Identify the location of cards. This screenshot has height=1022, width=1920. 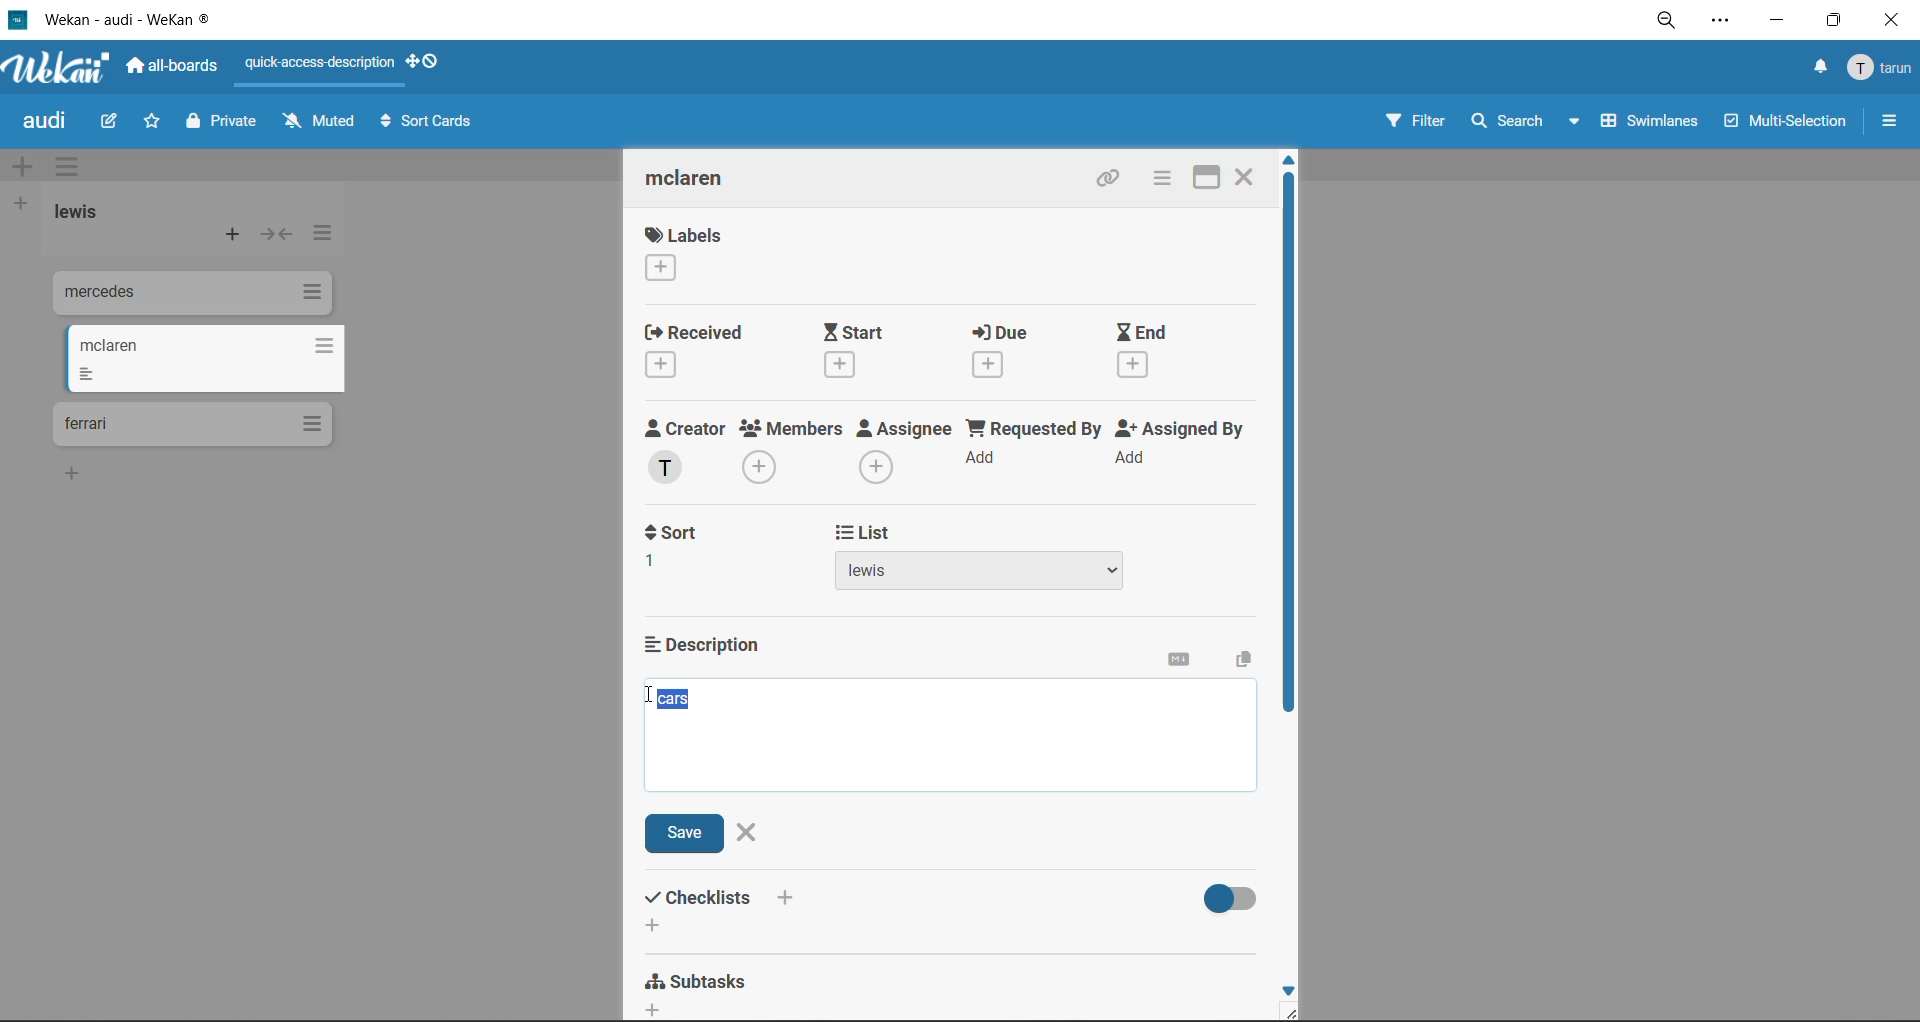
(192, 425).